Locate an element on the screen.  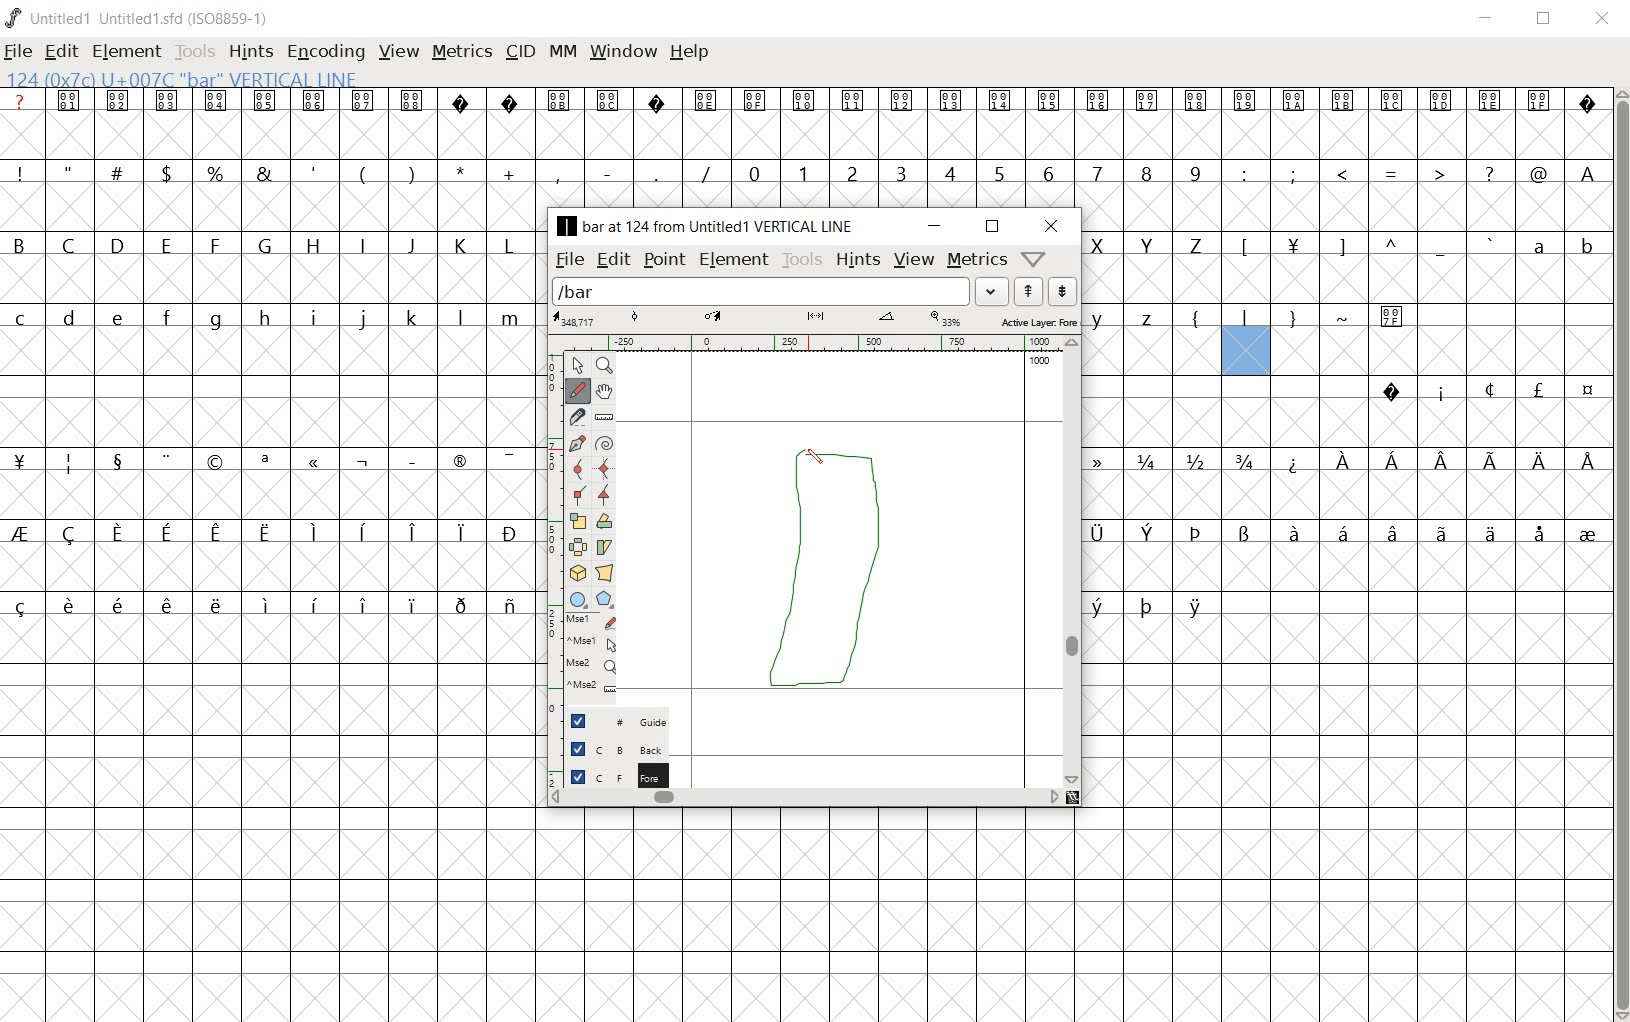
empty cells is located at coordinates (1346, 278).